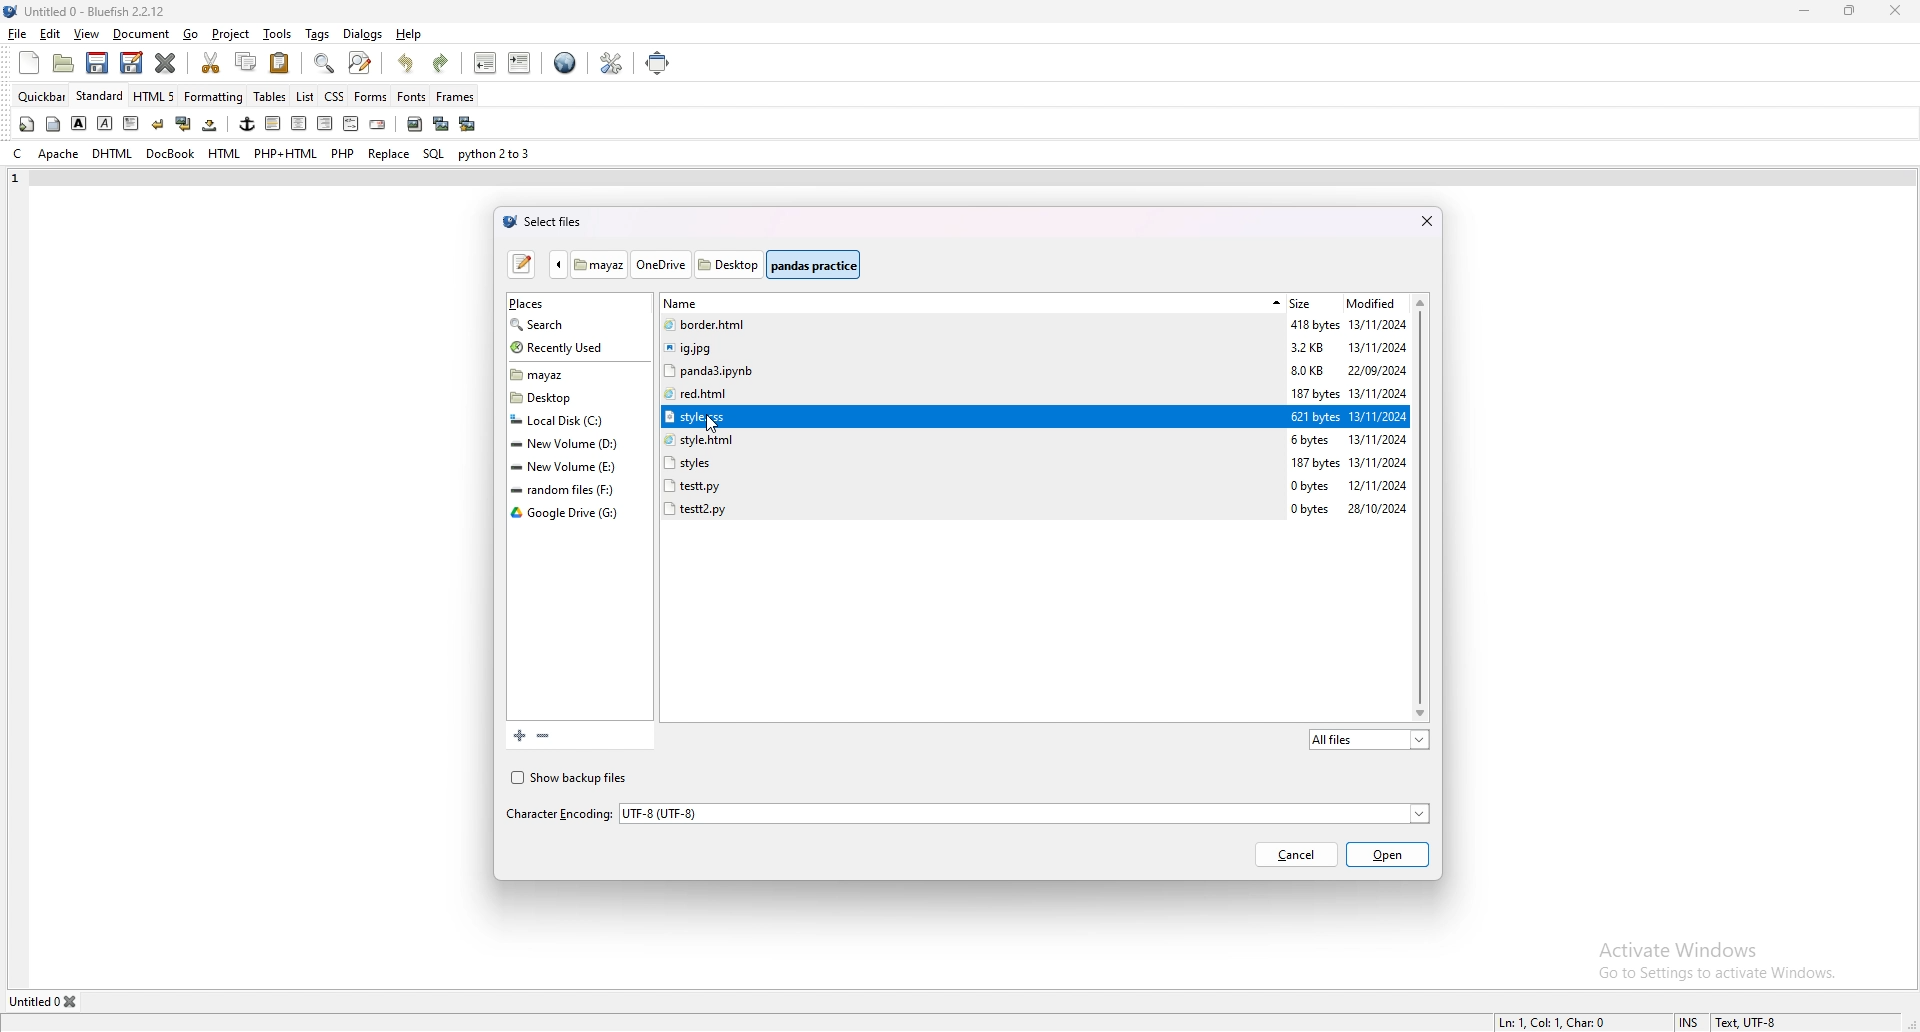 Image resolution: width=1920 pixels, height=1032 pixels. I want to click on Activate Windows, so click(1683, 949).